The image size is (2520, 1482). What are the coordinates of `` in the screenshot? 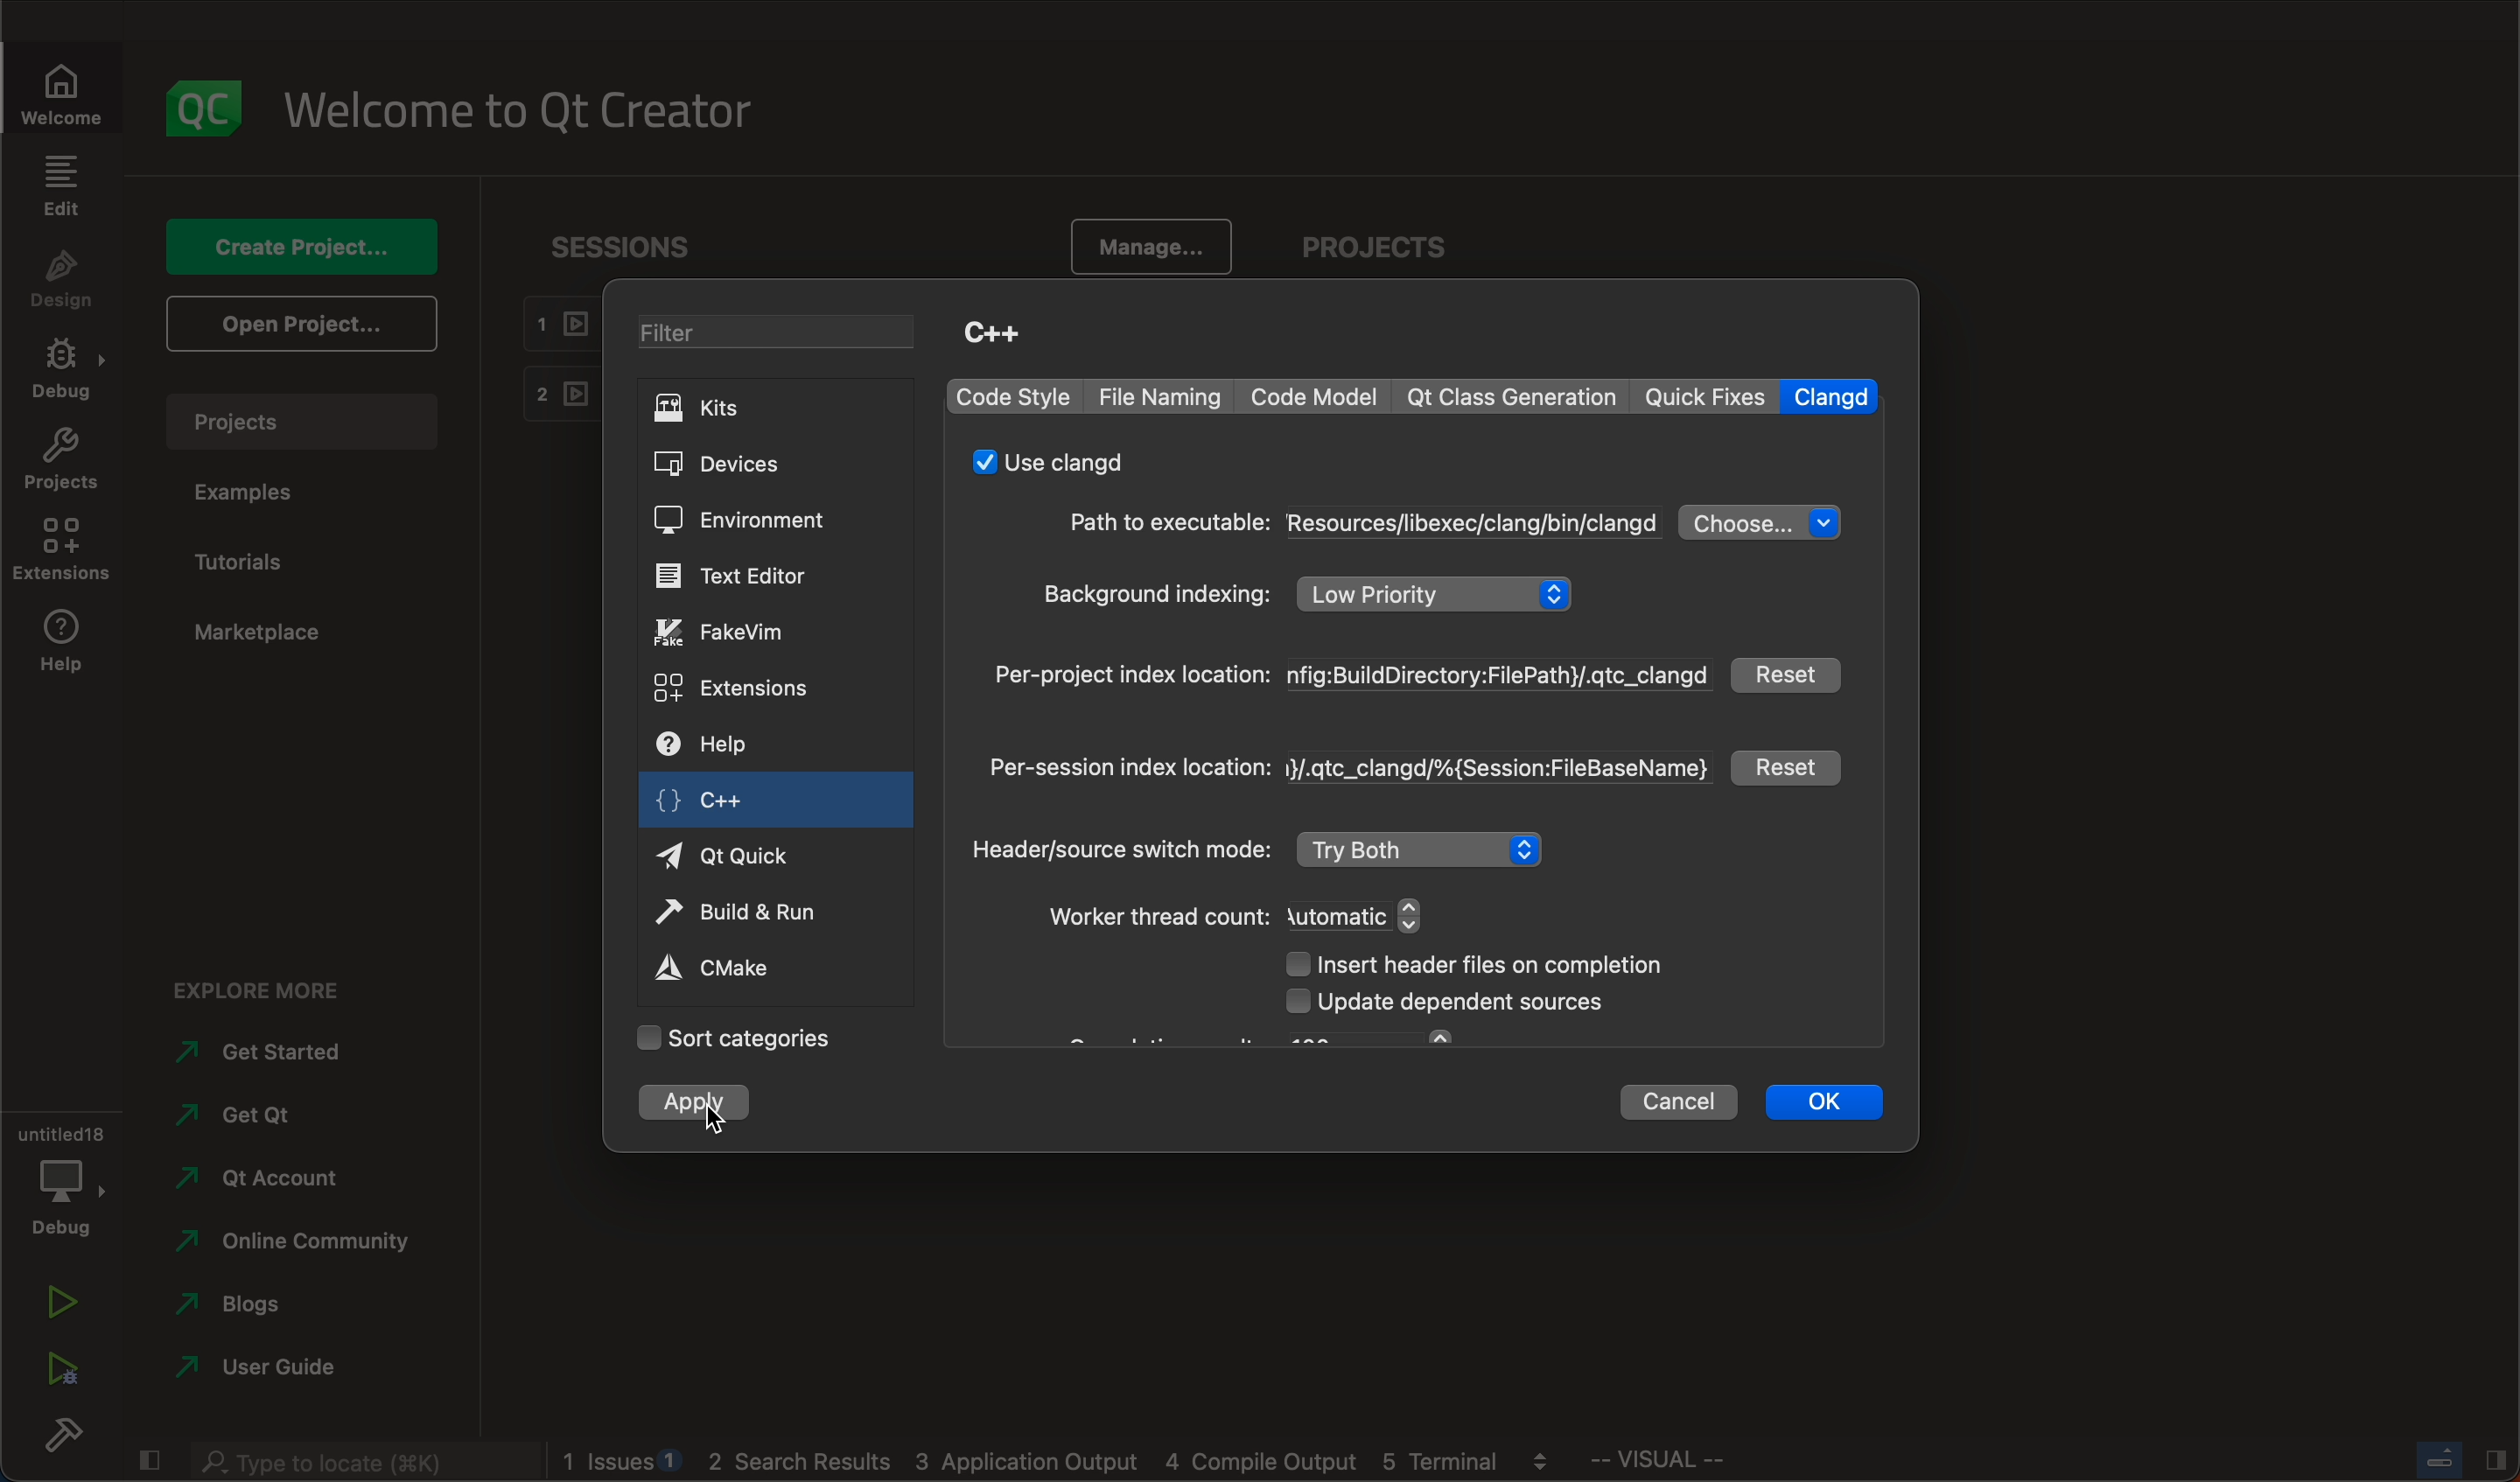 It's located at (2465, 1460).